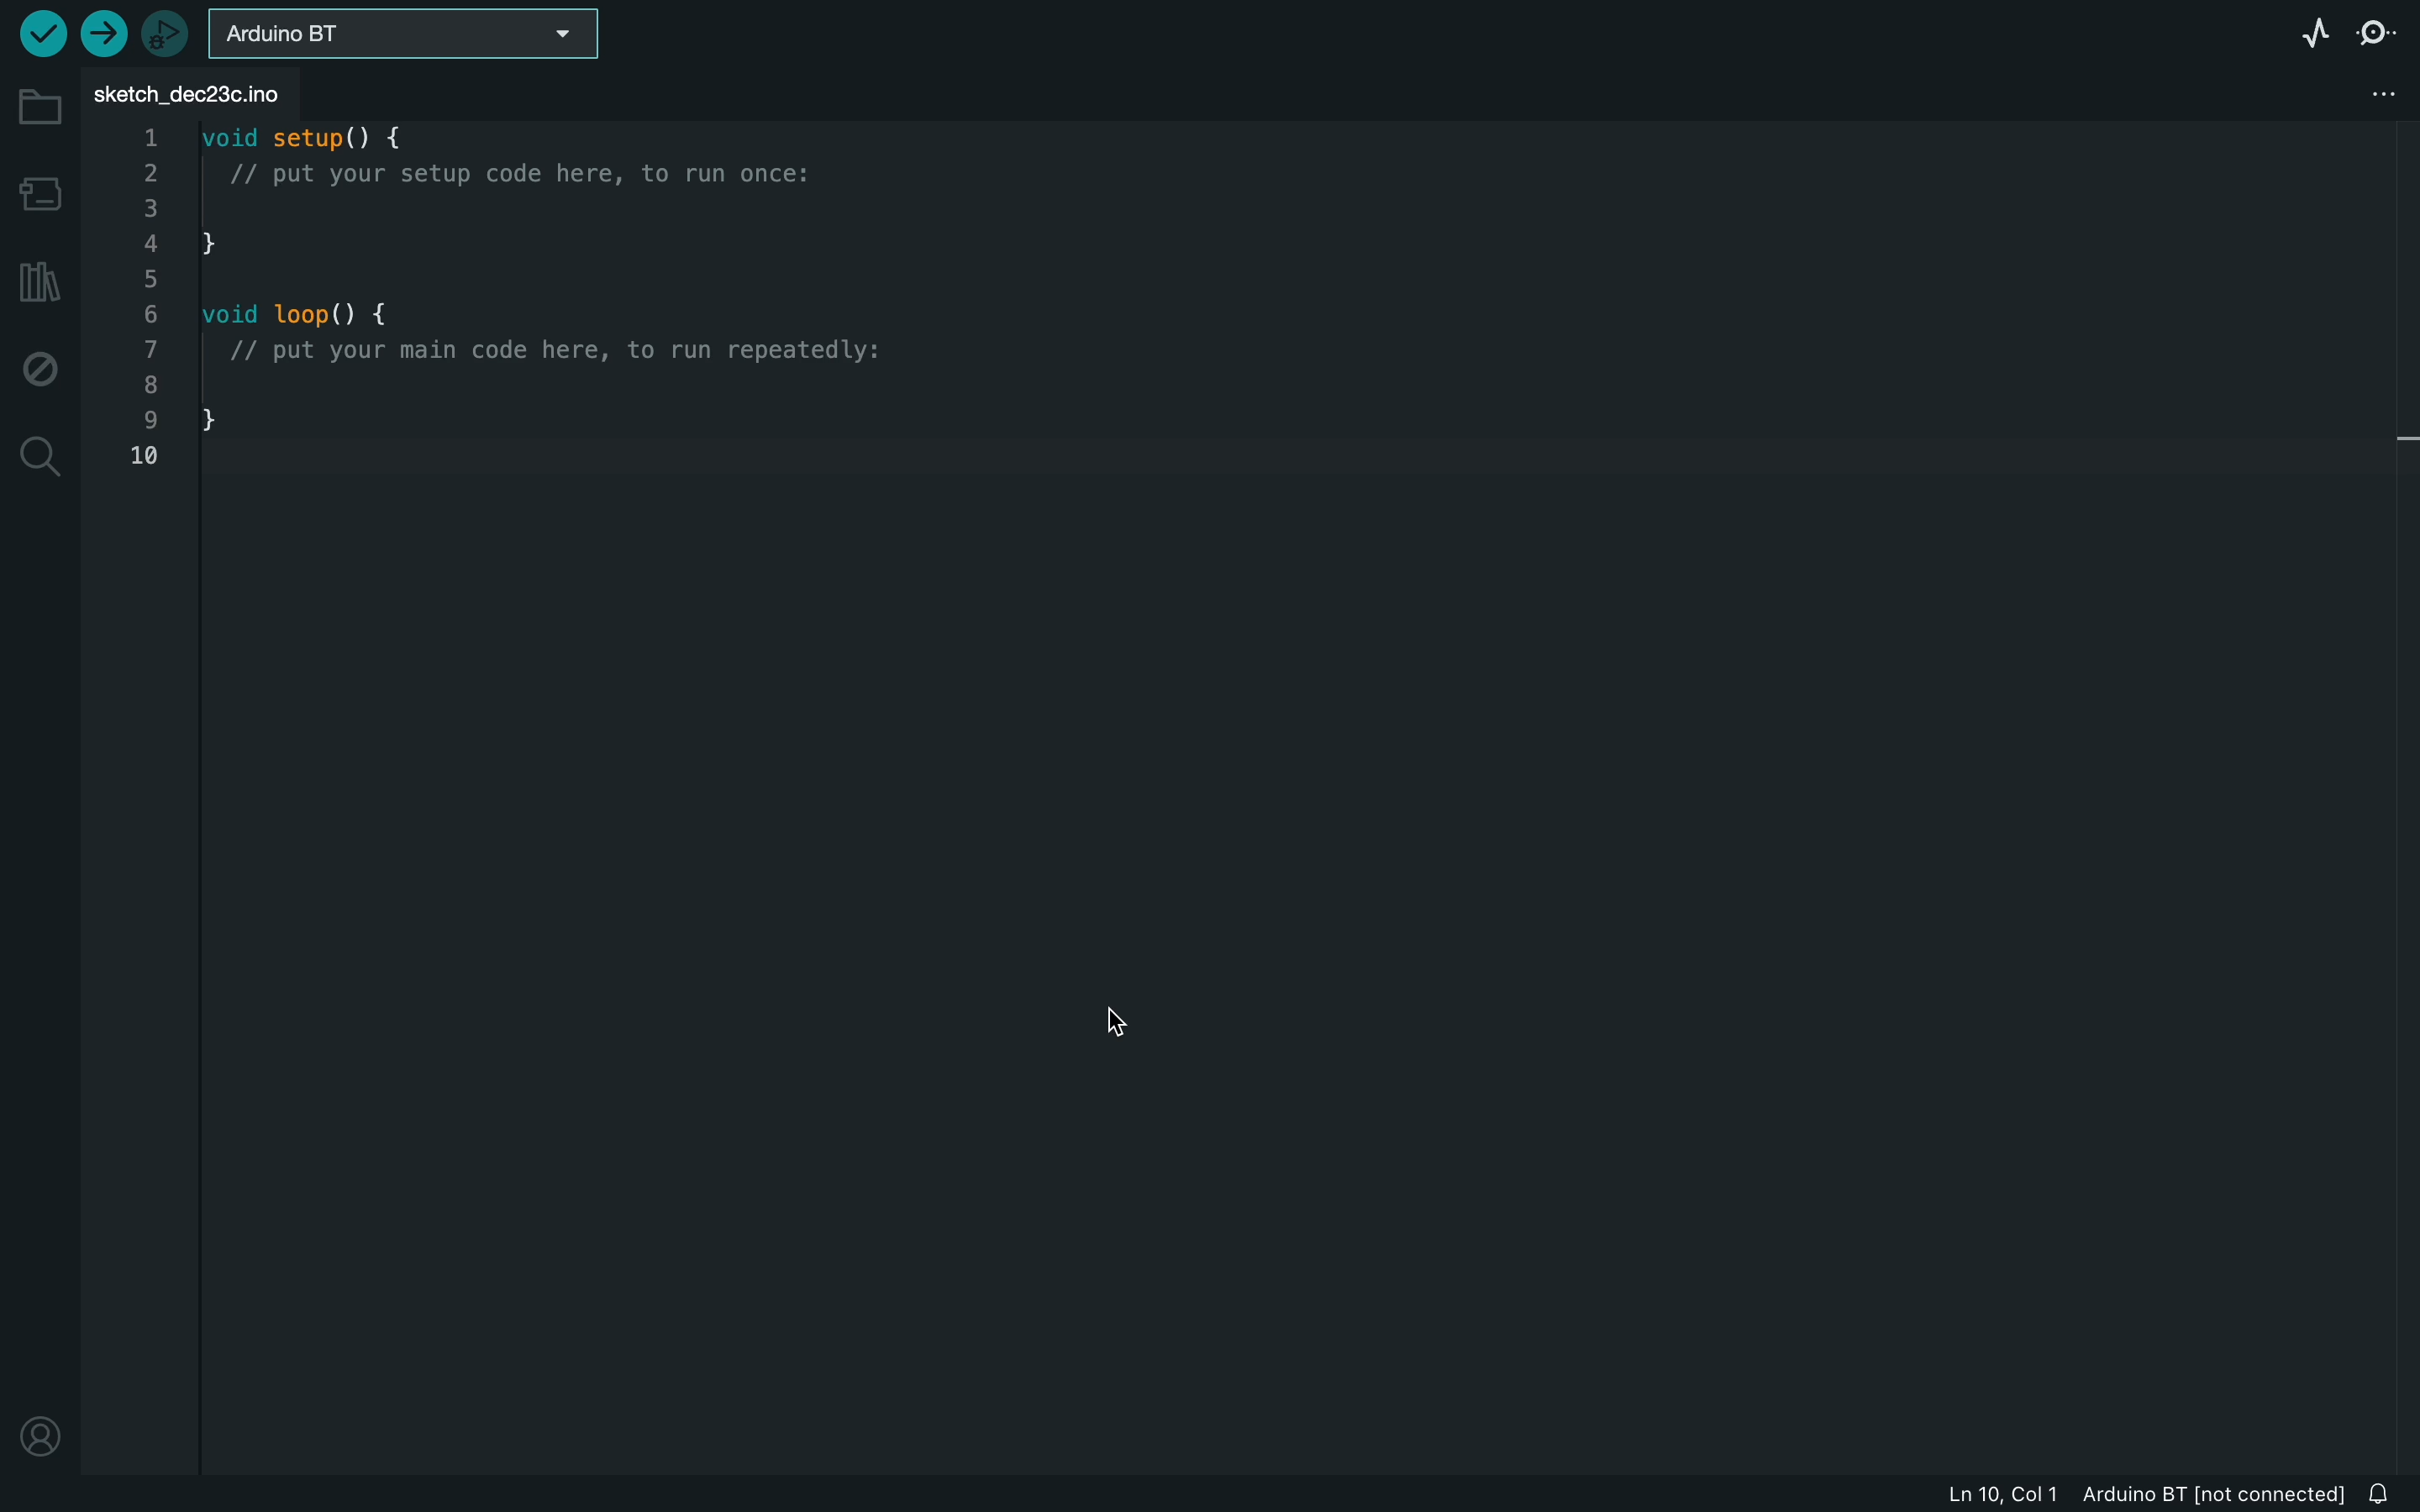  Describe the element at coordinates (2113, 1495) in the screenshot. I see `file information` at that location.